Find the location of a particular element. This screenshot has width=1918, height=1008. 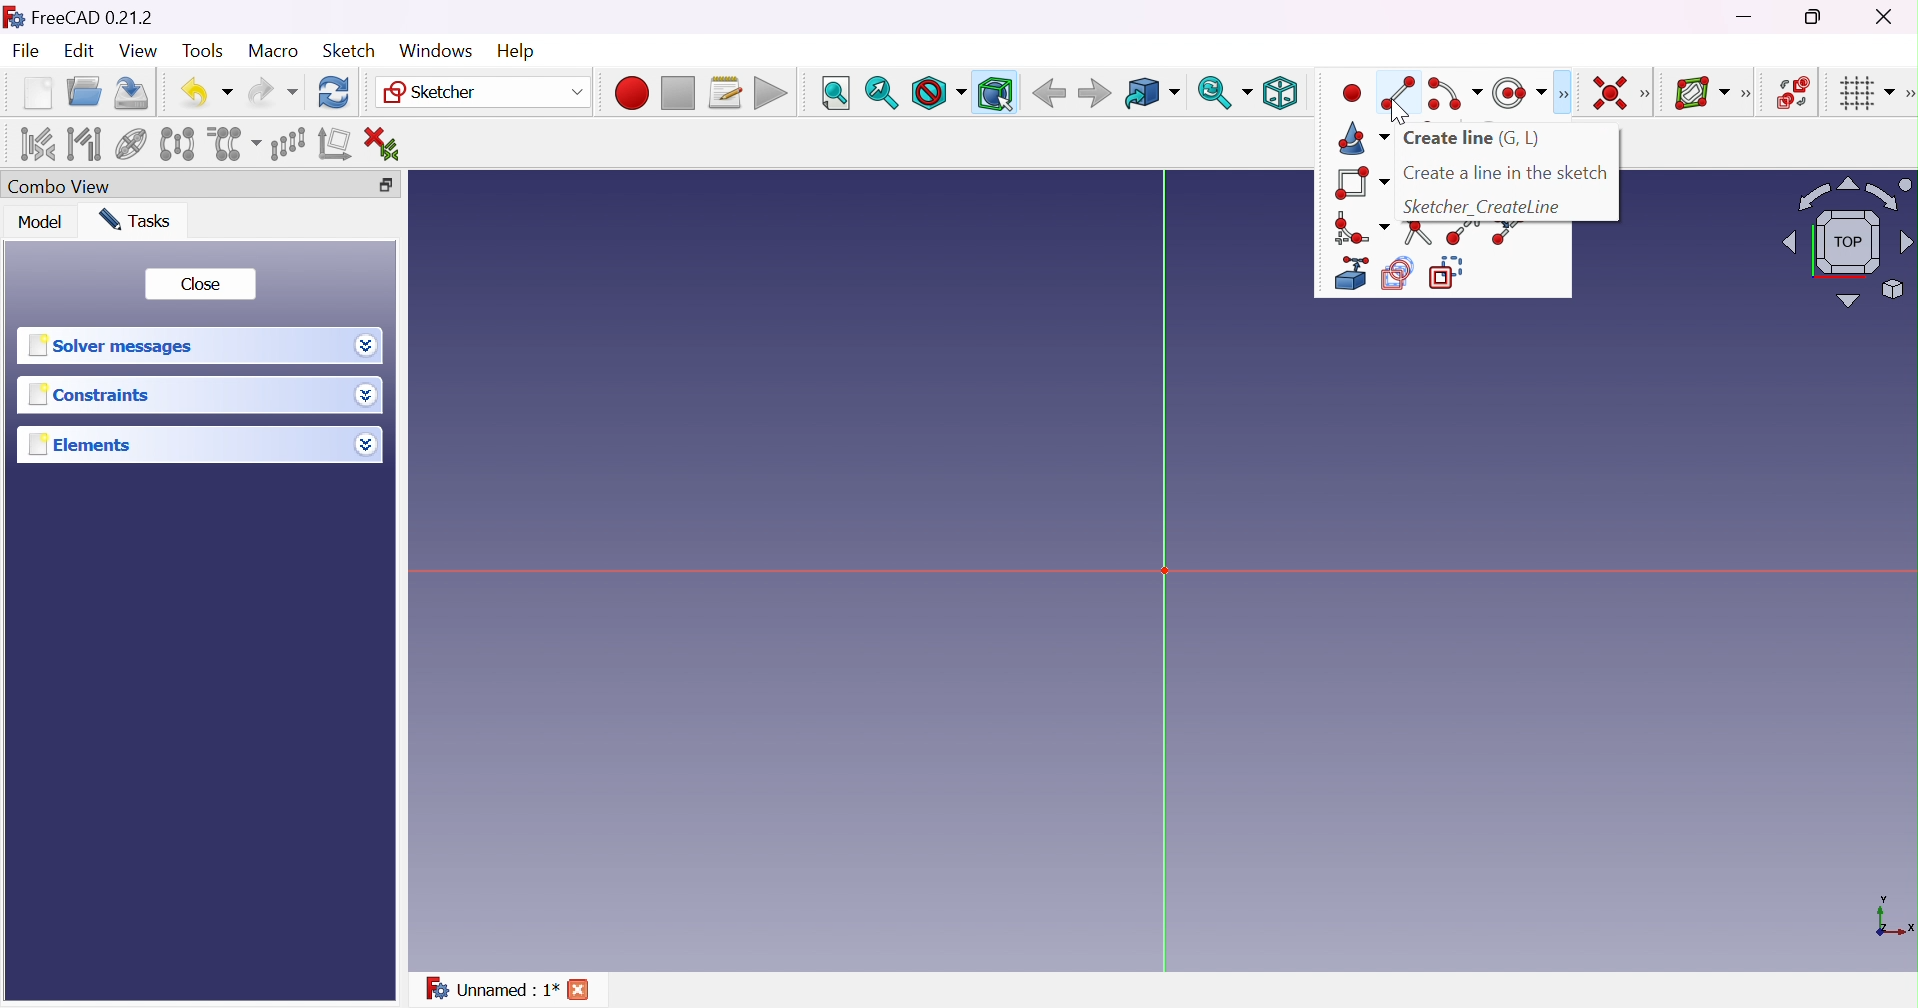

Cursor is located at coordinates (1404, 110).